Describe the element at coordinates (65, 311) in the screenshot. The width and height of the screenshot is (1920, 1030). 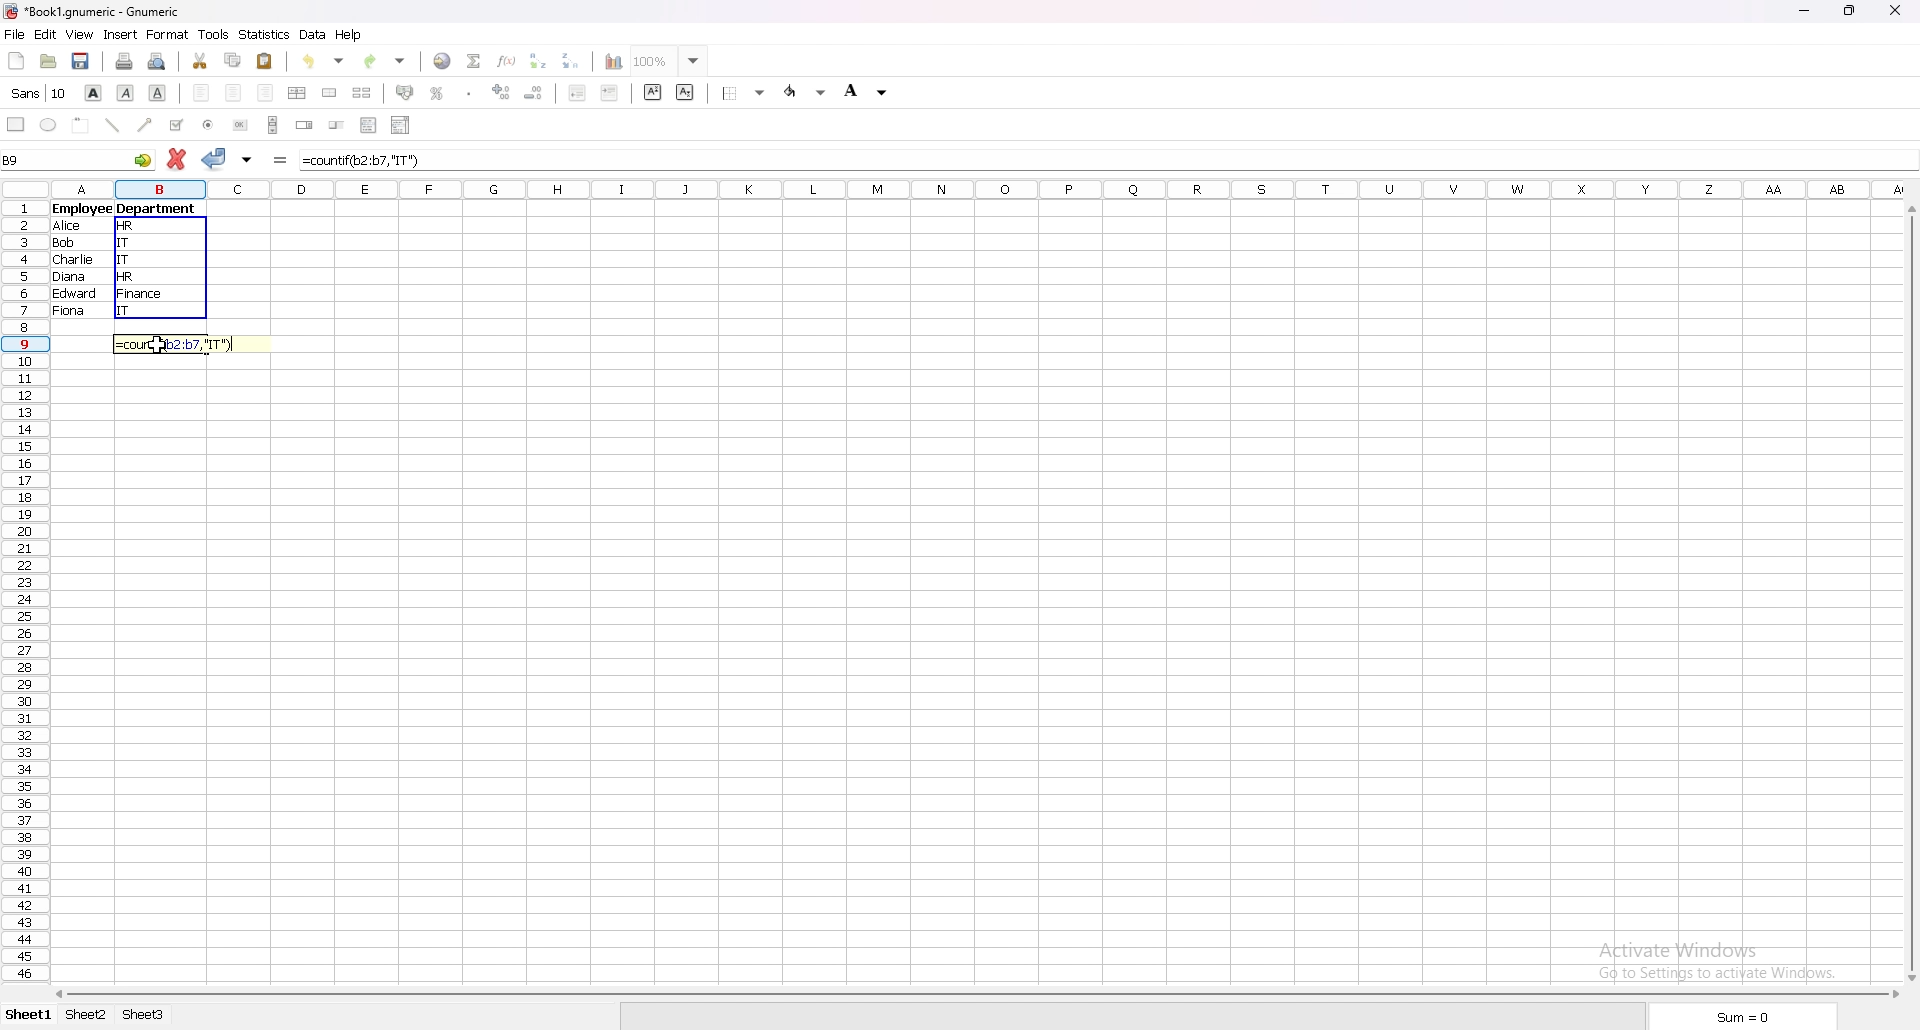
I see `fiona` at that location.